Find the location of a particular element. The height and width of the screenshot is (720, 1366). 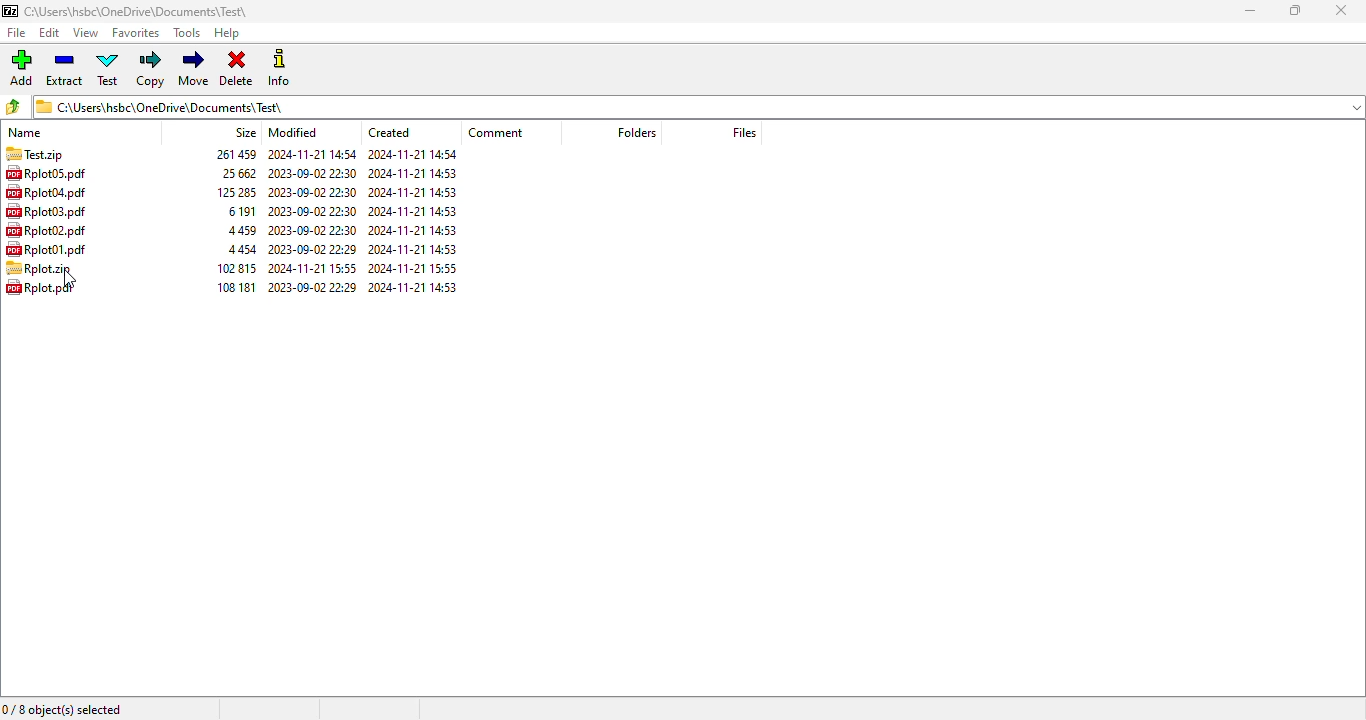

move is located at coordinates (194, 67).